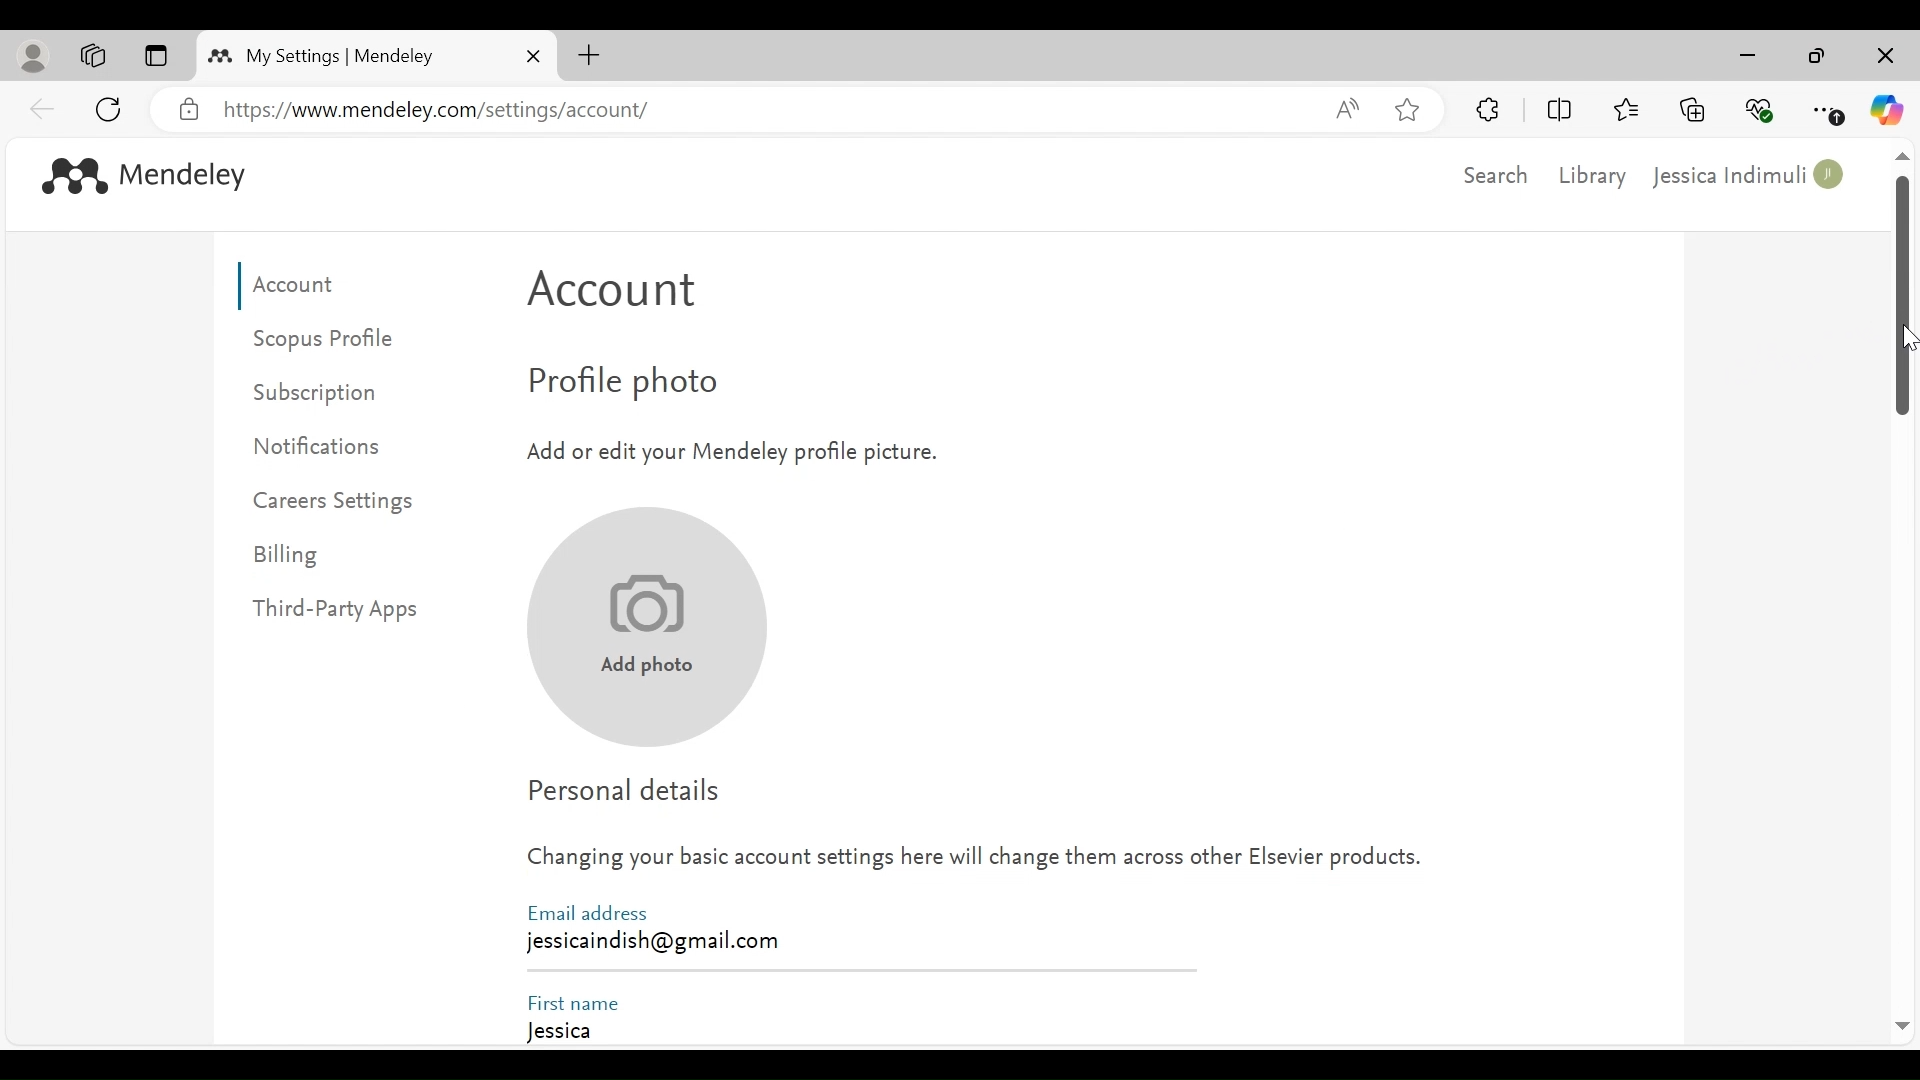 Image resolution: width=1920 pixels, height=1080 pixels. What do you see at coordinates (762, 111) in the screenshot?
I see `https://www.mendeley.com/settings/account/` at bounding box center [762, 111].